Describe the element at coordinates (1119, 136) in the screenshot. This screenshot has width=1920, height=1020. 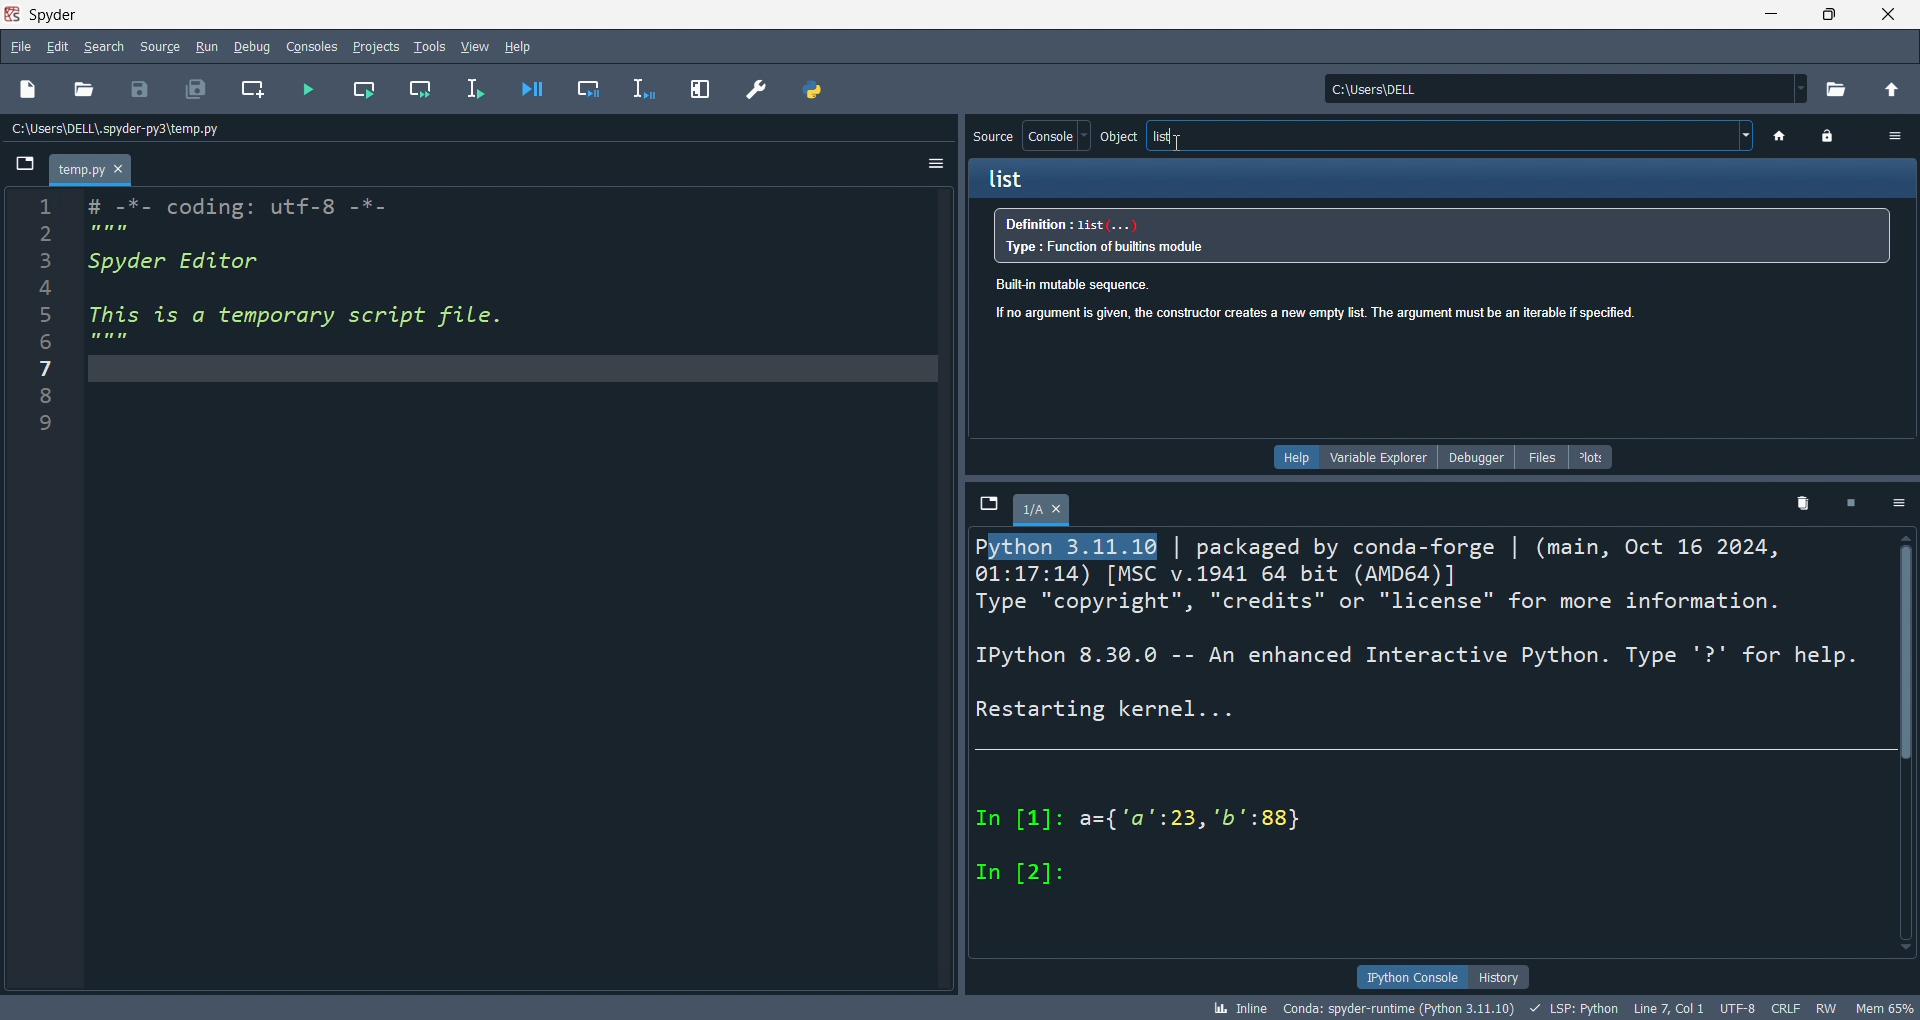
I see `object ` at that location.